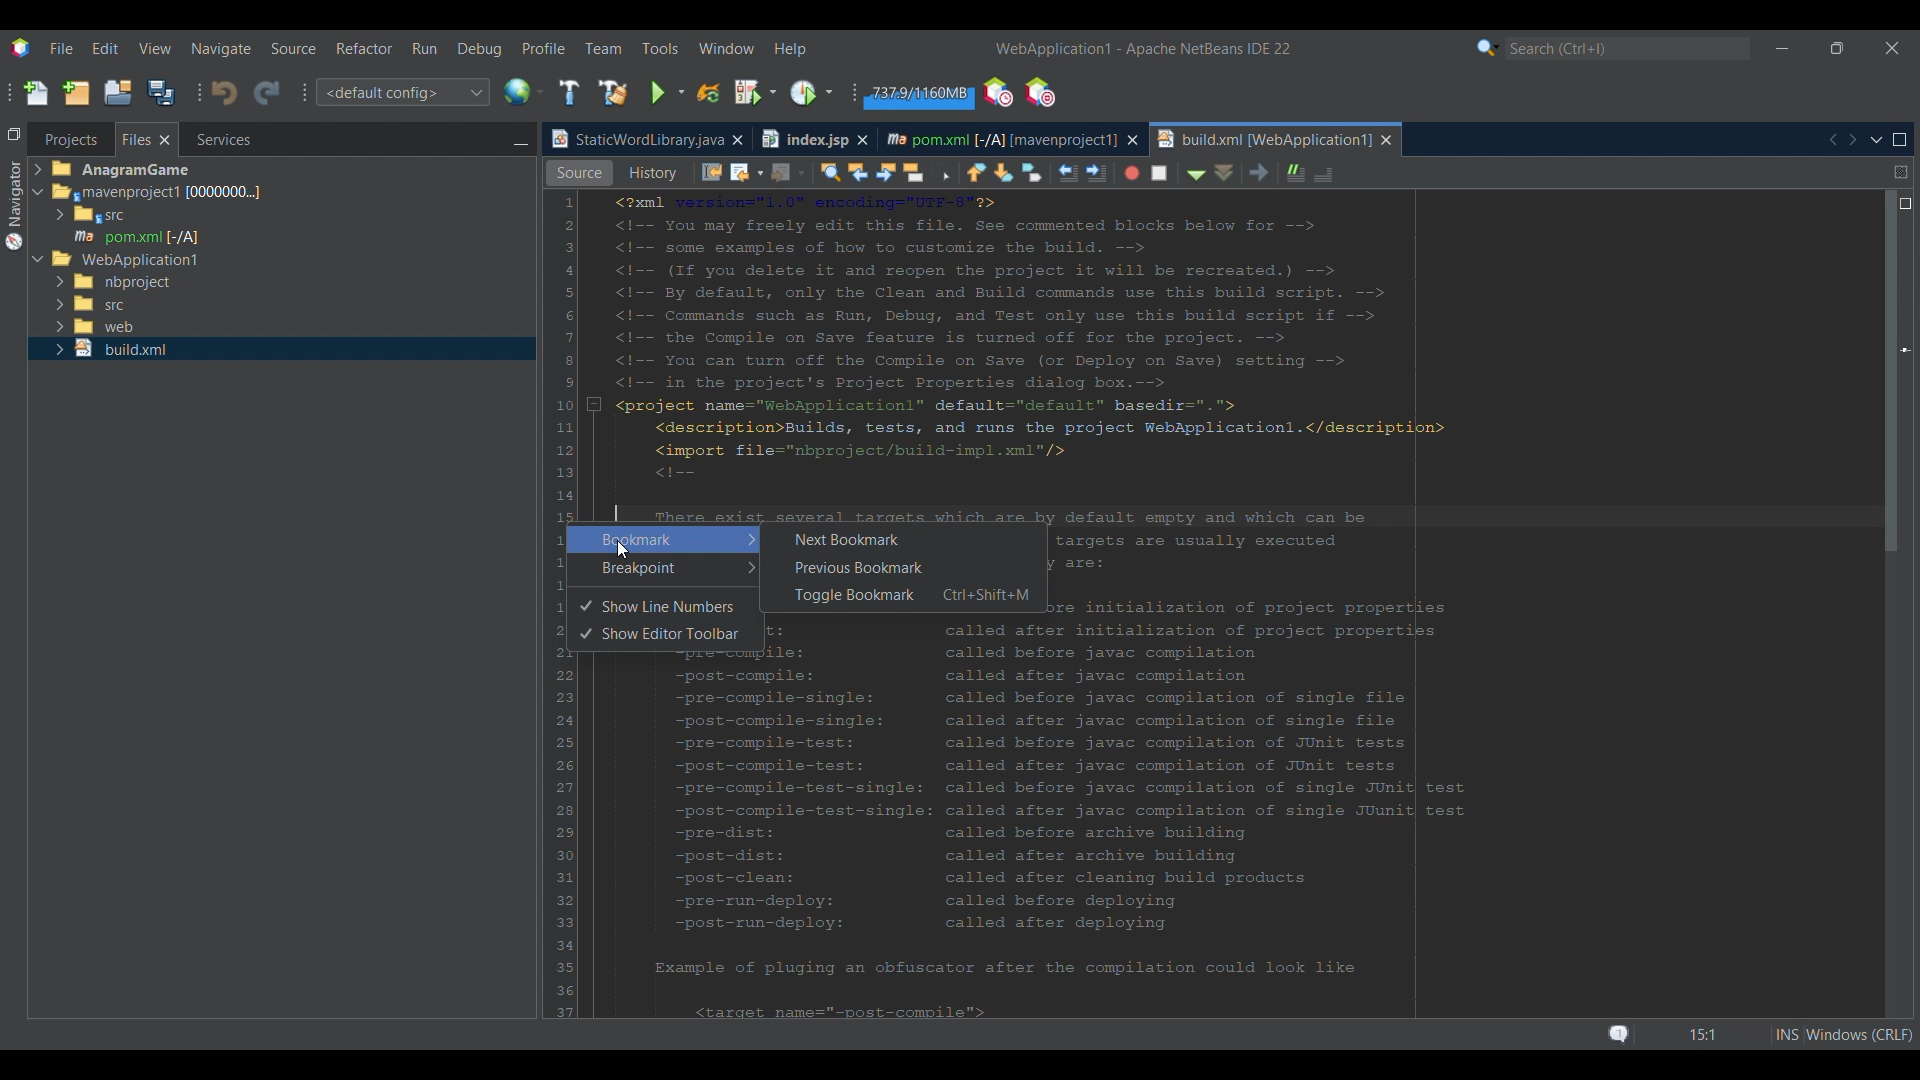 Image resolution: width=1920 pixels, height=1080 pixels. Describe the element at coordinates (814, 92) in the screenshot. I see `Profile main project options` at that location.